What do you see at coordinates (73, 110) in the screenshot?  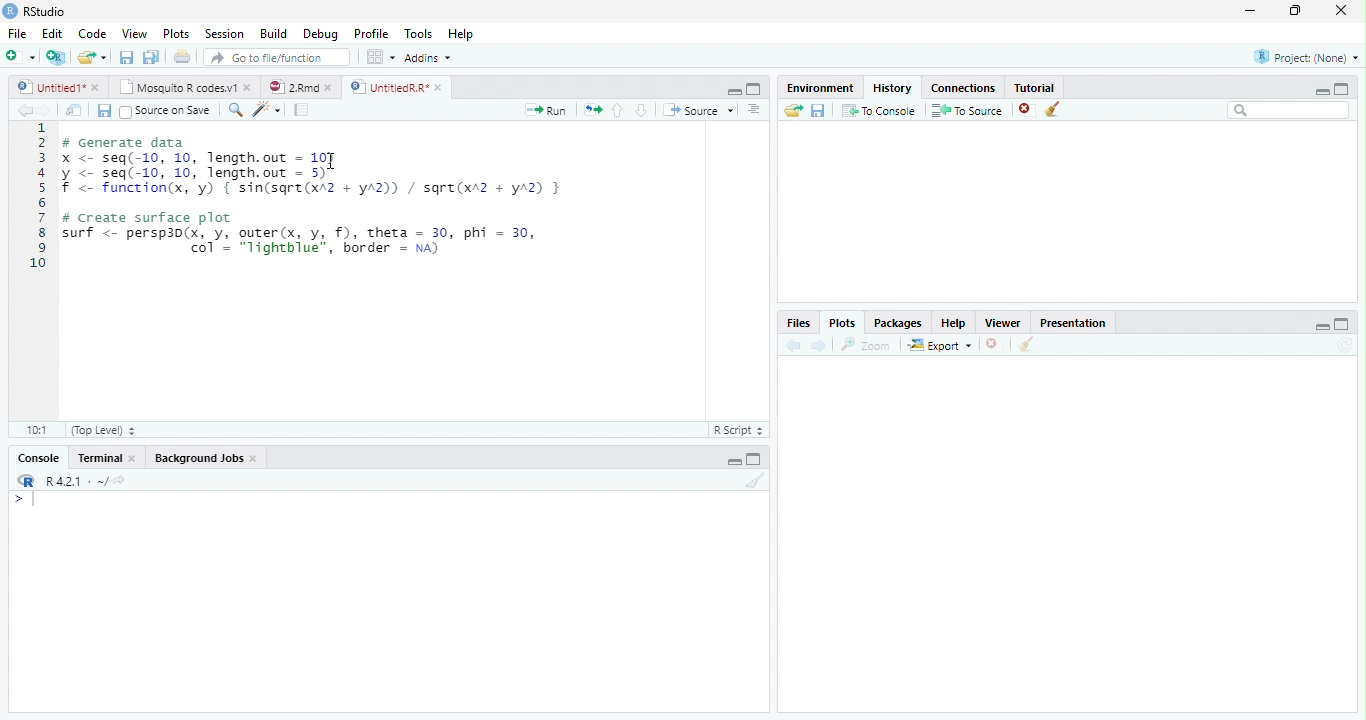 I see `Show in new window` at bounding box center [73, 110].